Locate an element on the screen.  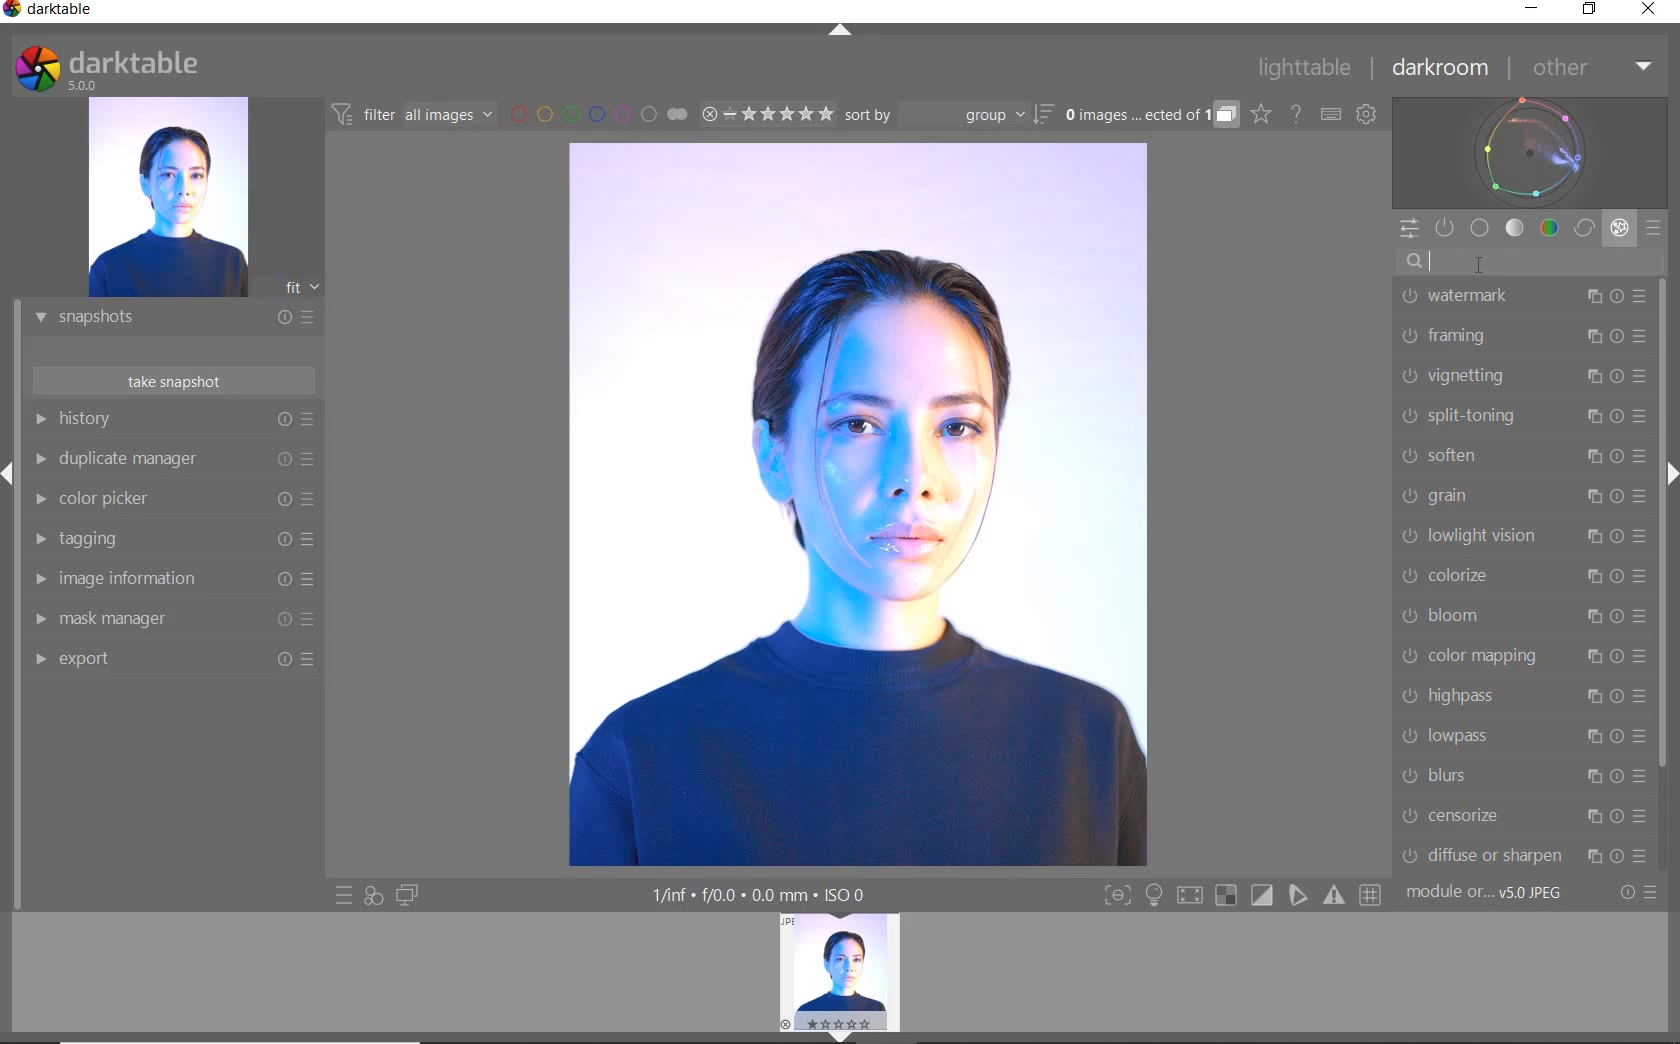
FRAMING is located at coordinates (1522, 336).